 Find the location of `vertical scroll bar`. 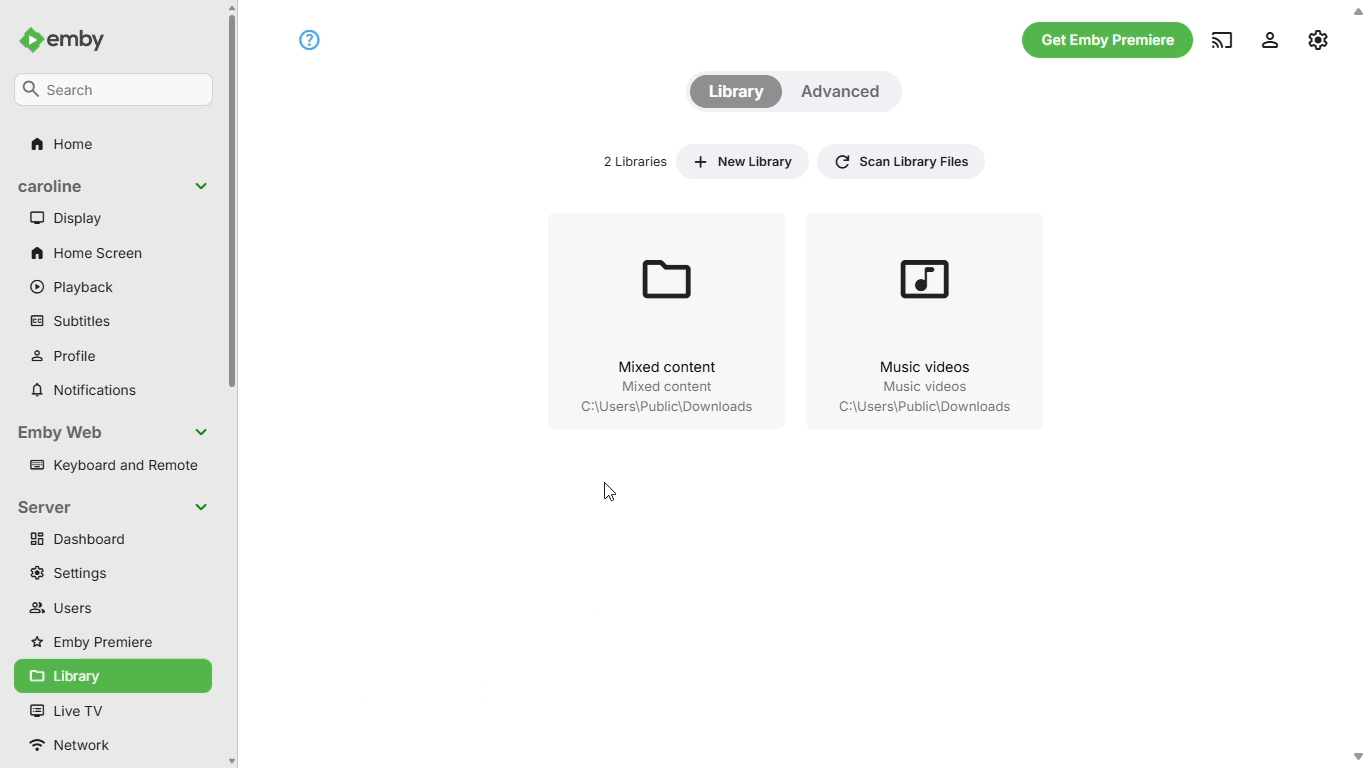

vertical scroll bar is located at coordinates (234, 385).